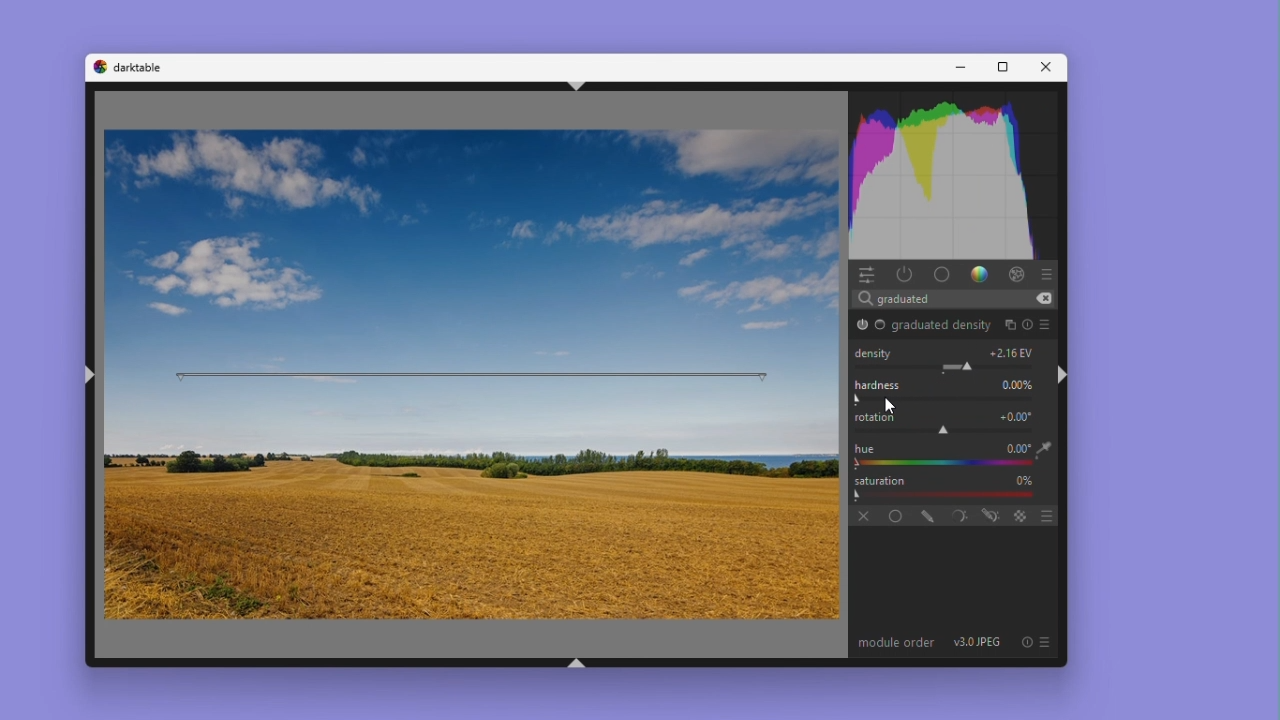 The width and height of the screenshot is (1280, 720). I want to click on Power, so click(905, 273).